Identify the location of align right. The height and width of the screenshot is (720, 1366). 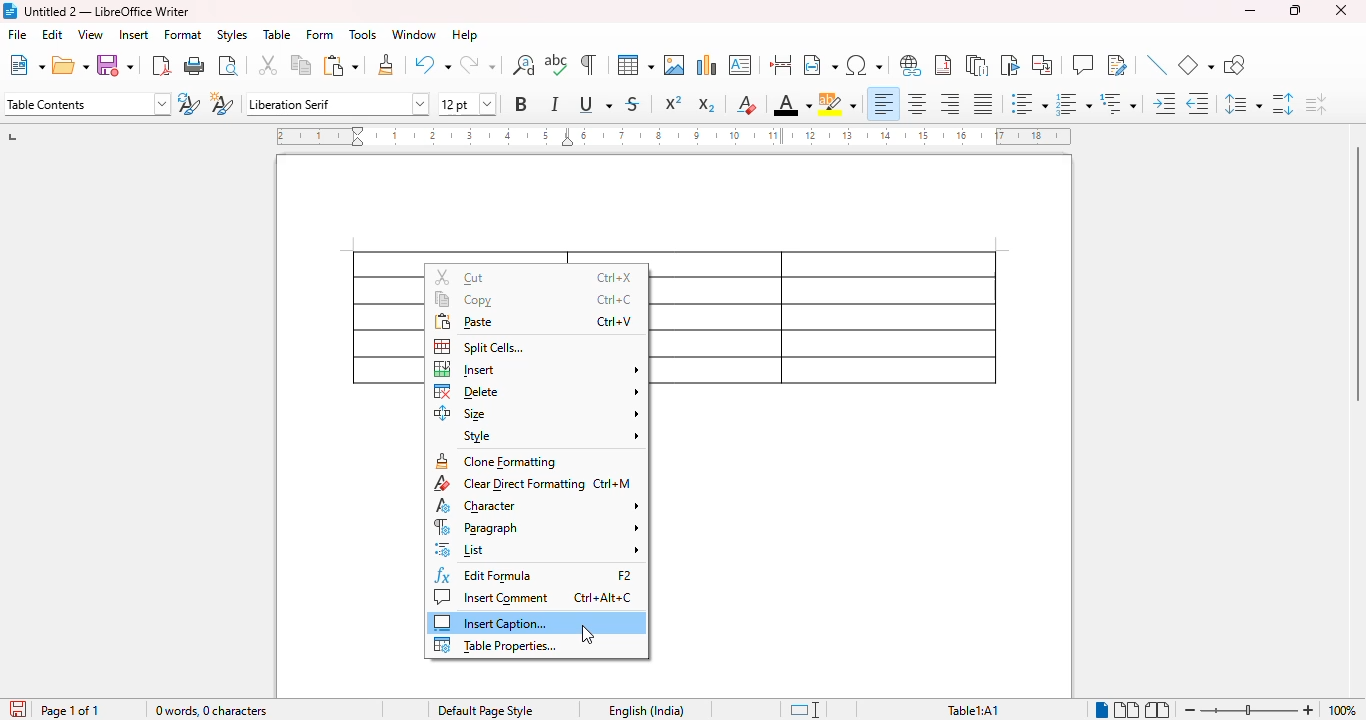
(948, 103).